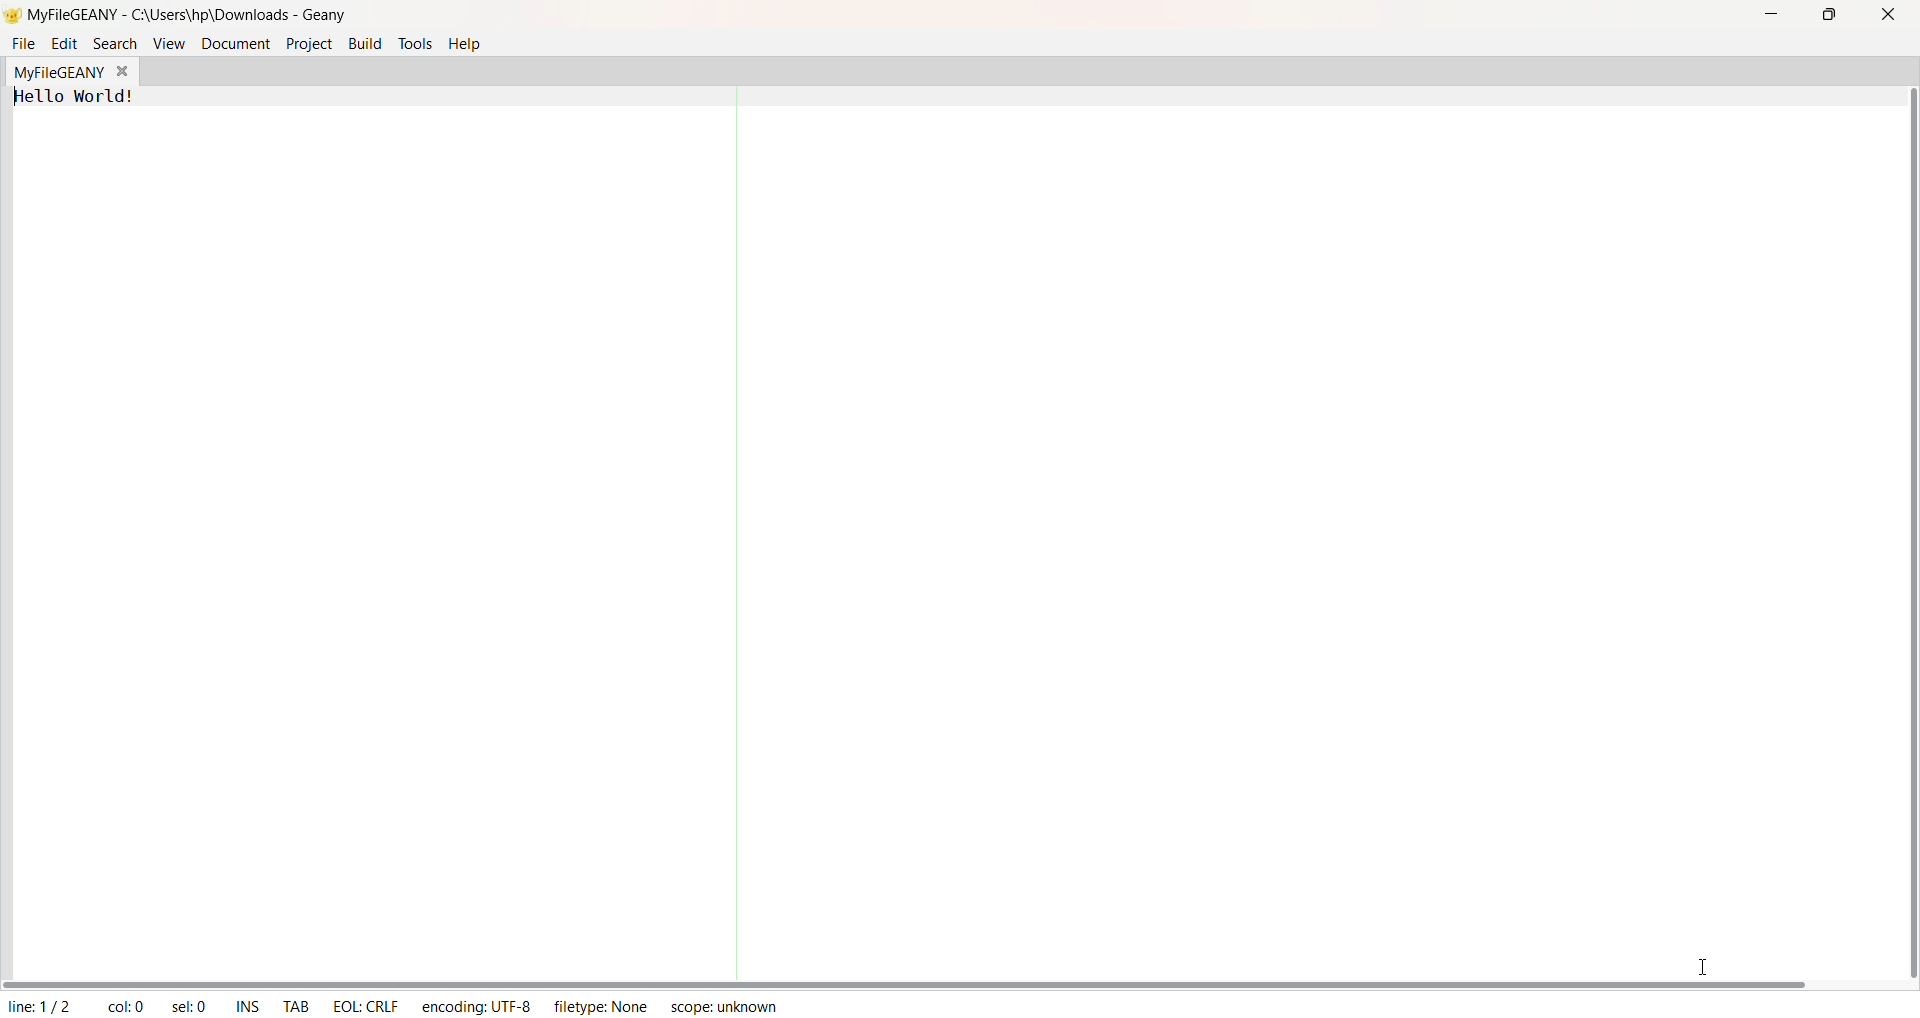  Describe the element at coordinates (23, 55) in the screenshot. I see `cursor` at that location.